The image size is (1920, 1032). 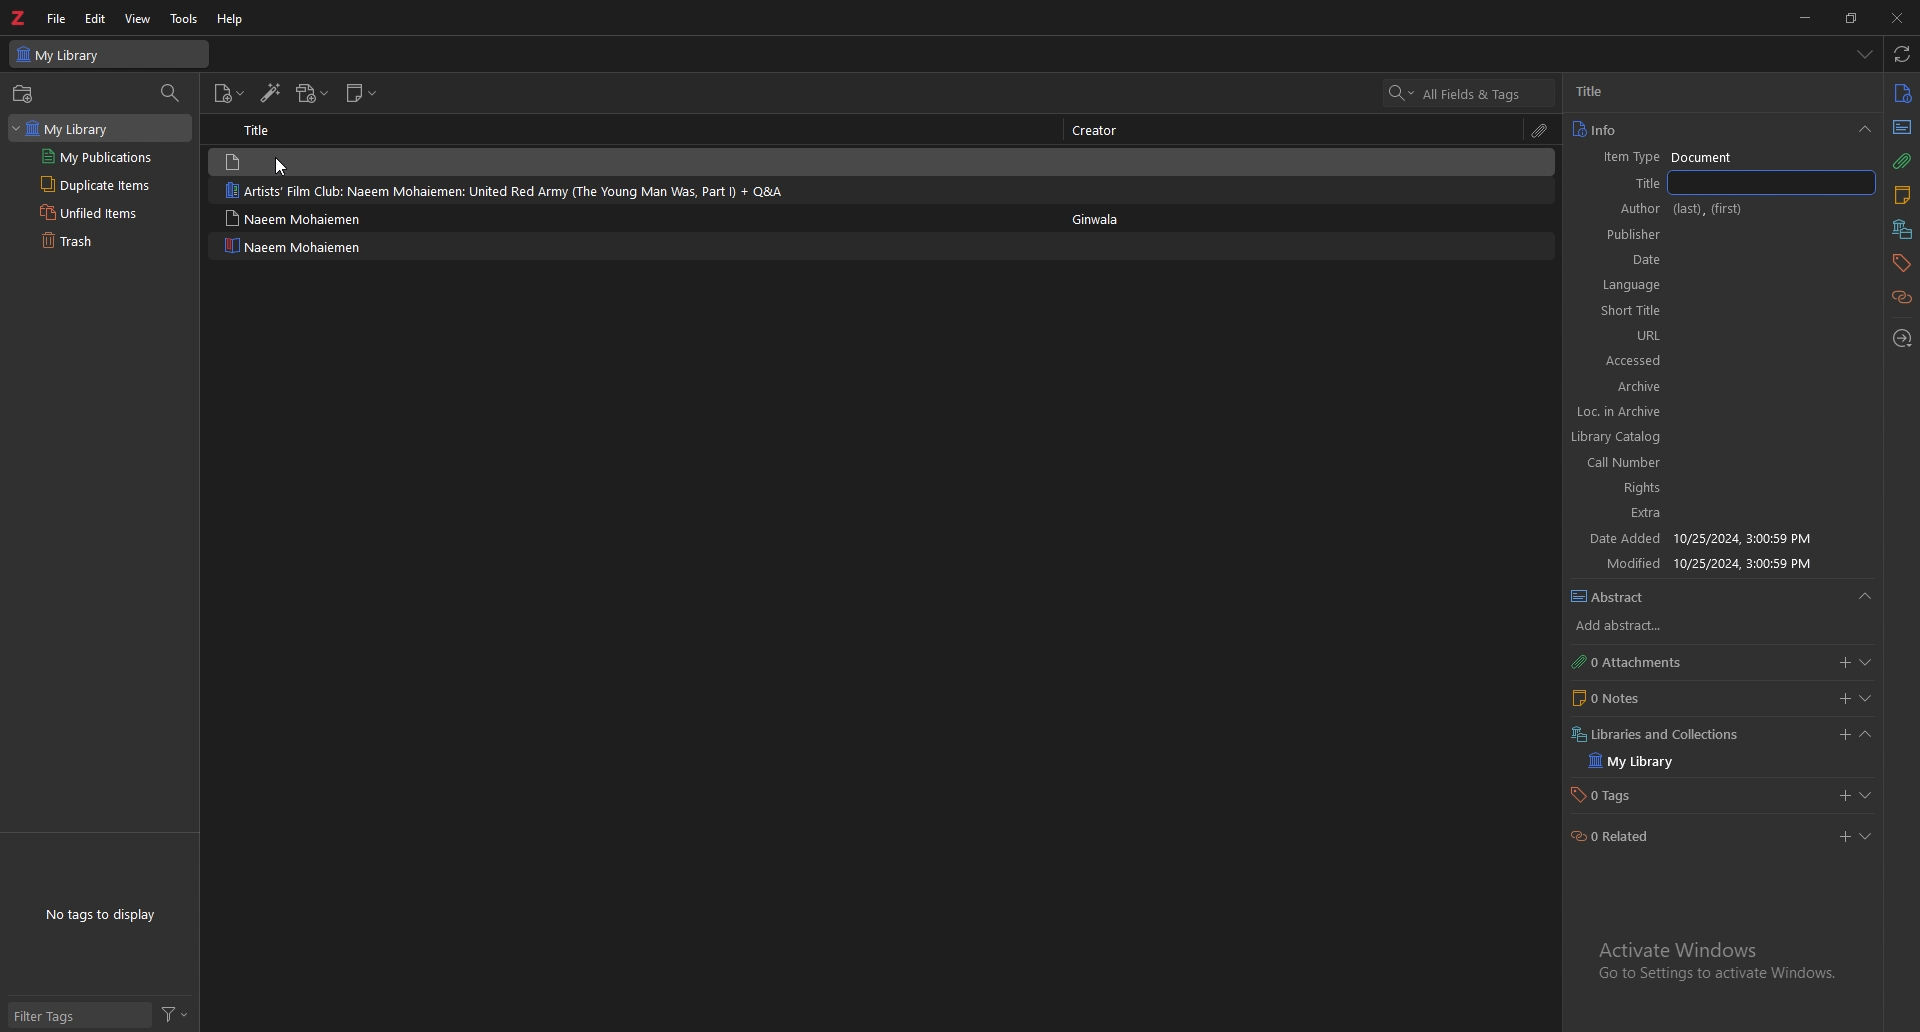 I want to click on rights, so click(x=1628, y=716).